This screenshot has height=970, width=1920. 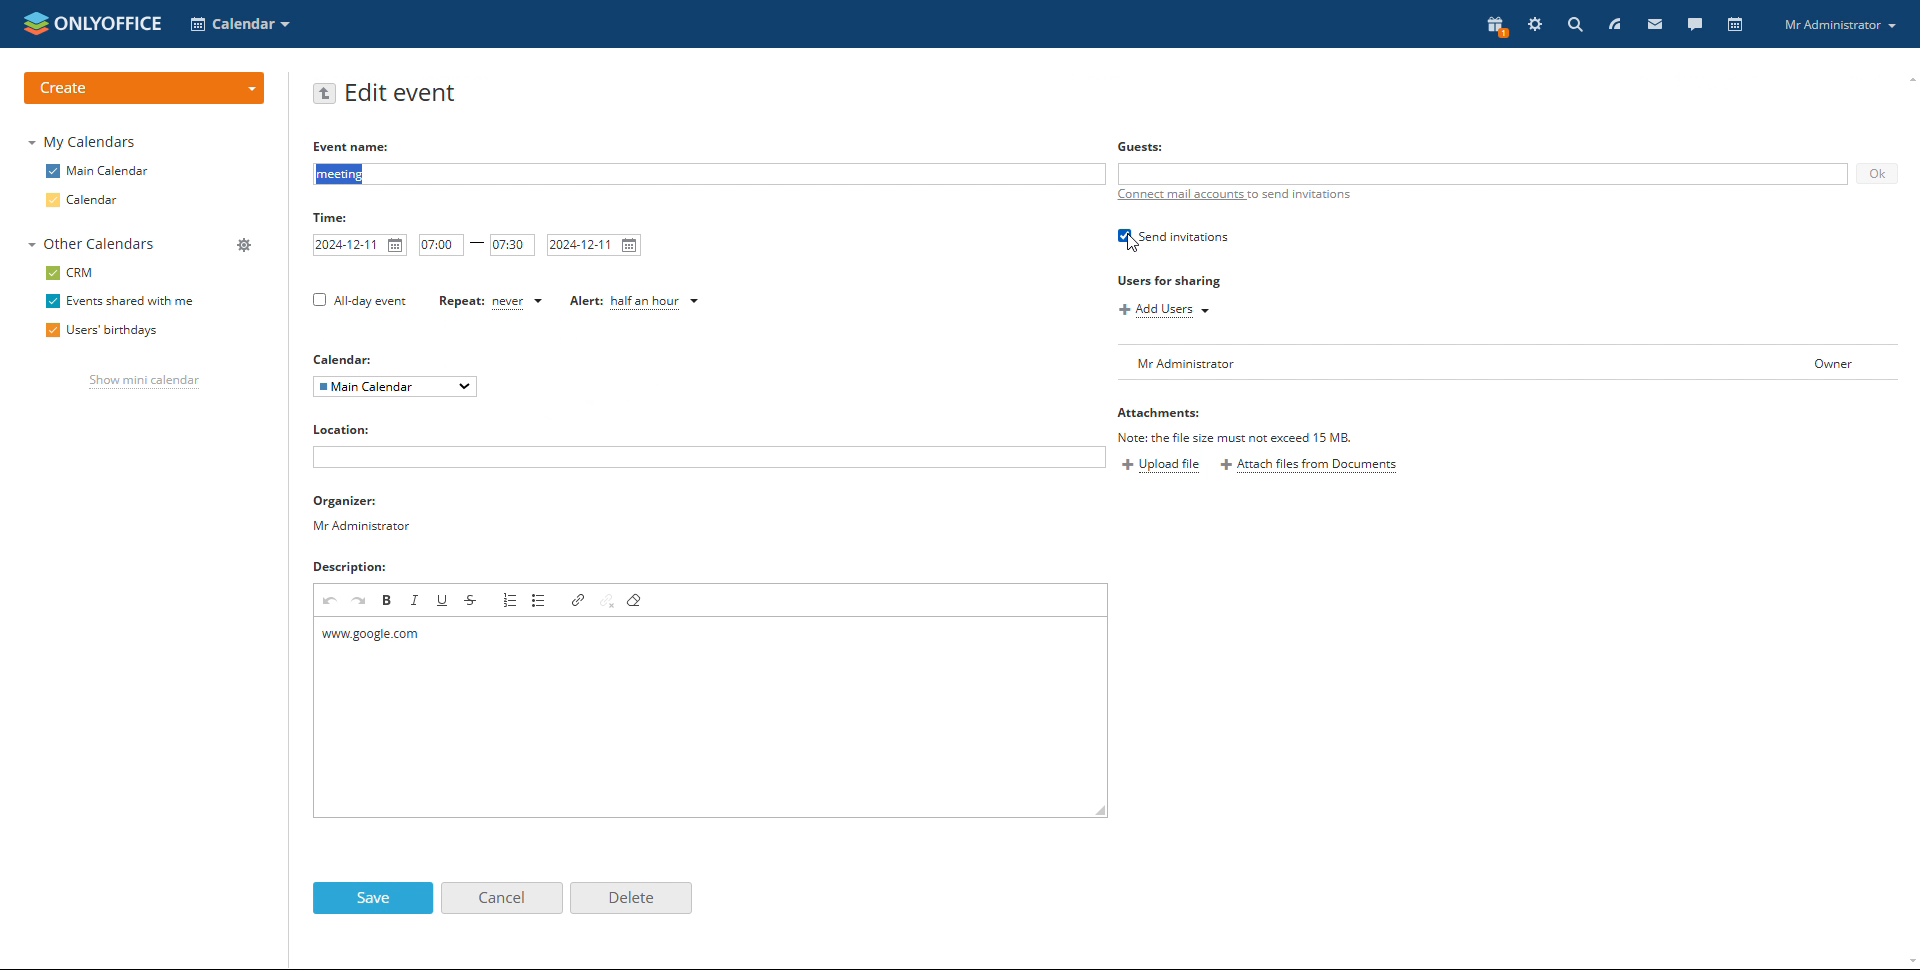 What do you see at coordinates (361, 302) in the screenshot?
I see `all-day event` at bounding box center [361, 302].